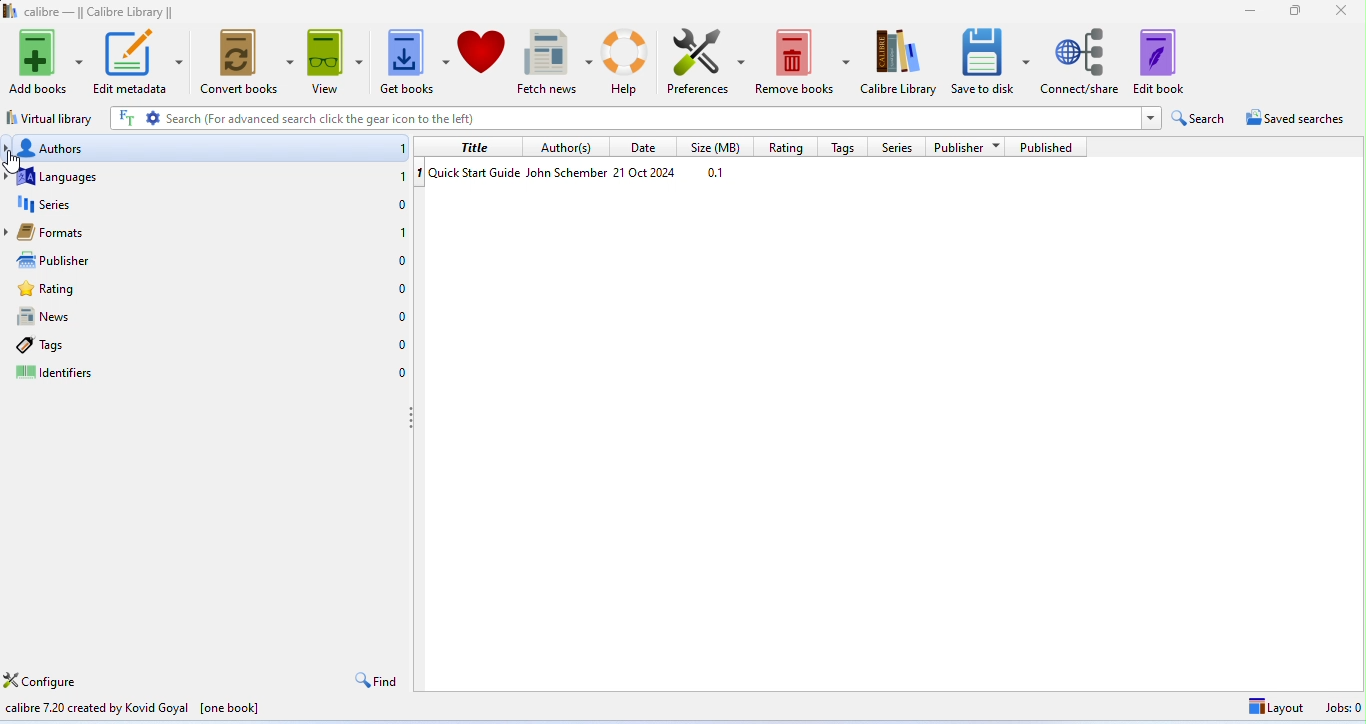 Image resolution: width=1366 pixels, height=724 pixels. Describe the element at coordinates (788, 147) in the screenshot. I see `rating` at that location.